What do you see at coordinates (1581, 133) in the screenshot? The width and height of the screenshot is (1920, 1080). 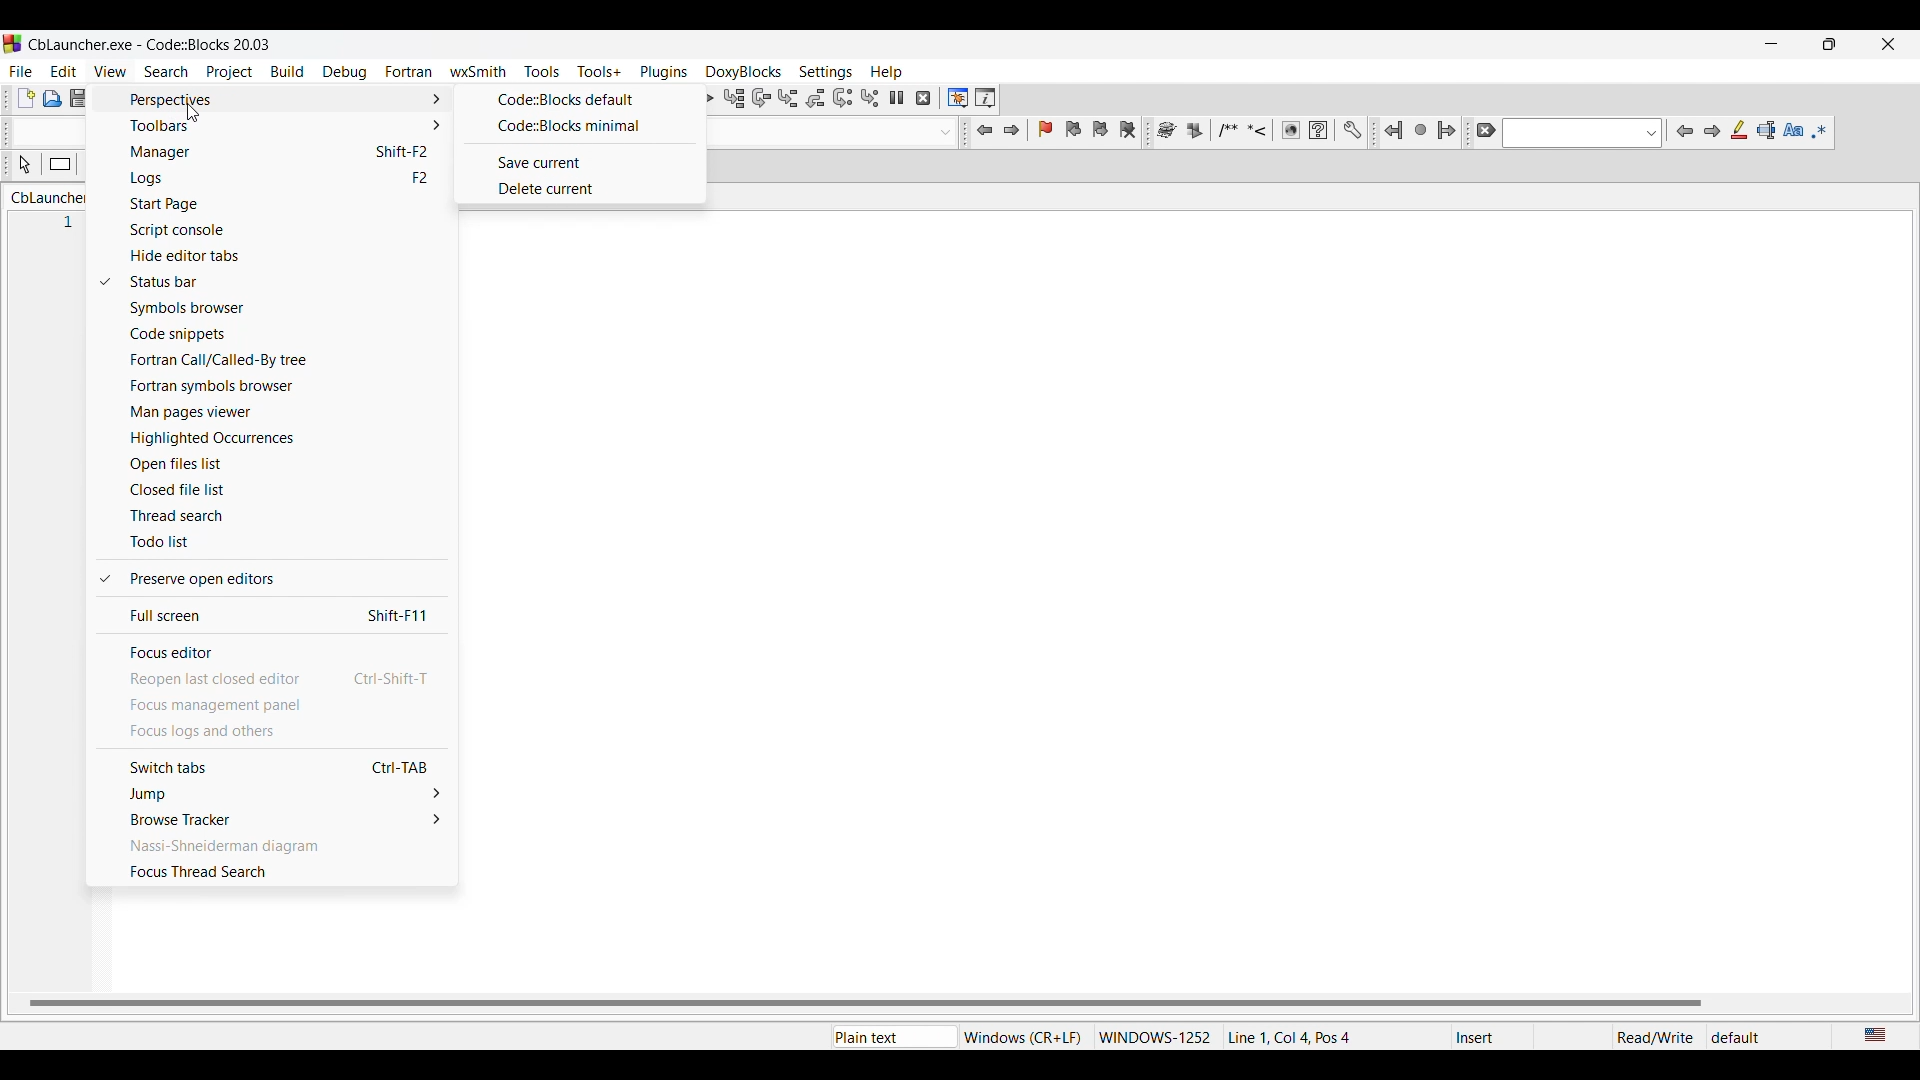 I see `Text box with options` at bounding box center [1581, 133].